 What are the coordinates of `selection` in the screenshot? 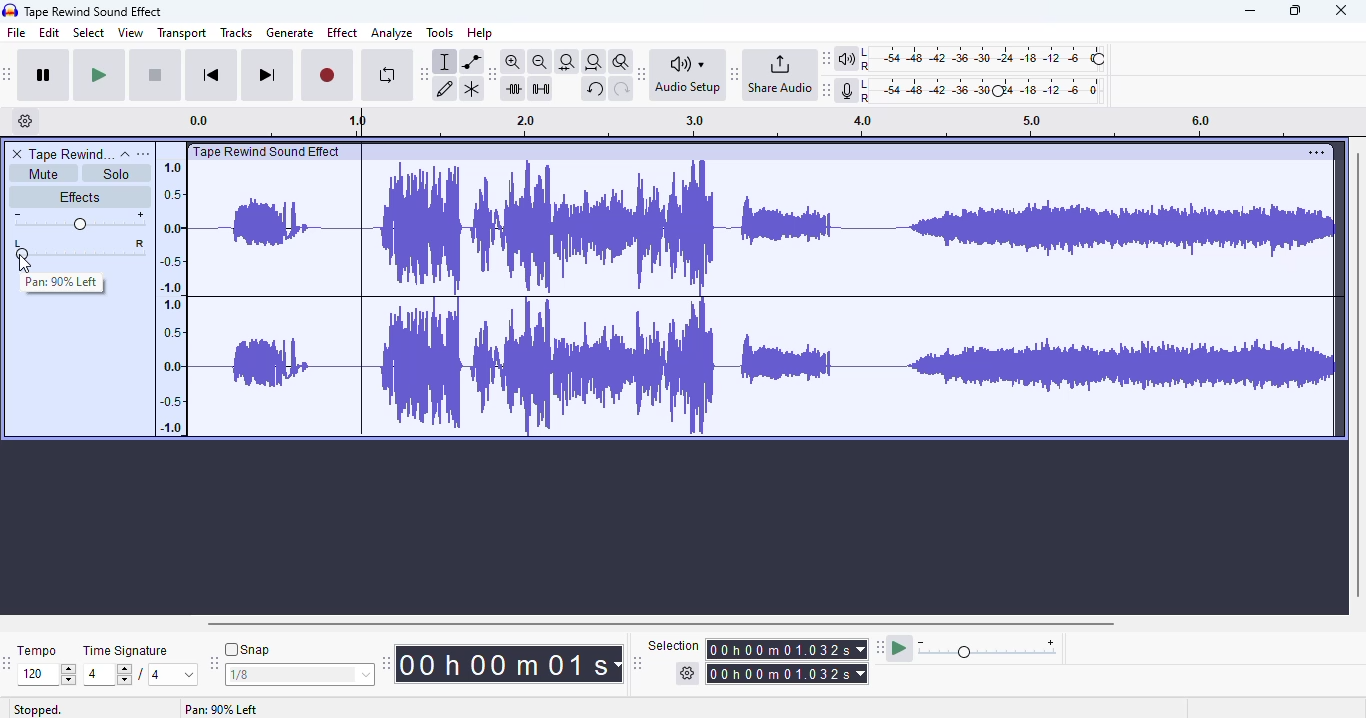 It's located at (759, 660).